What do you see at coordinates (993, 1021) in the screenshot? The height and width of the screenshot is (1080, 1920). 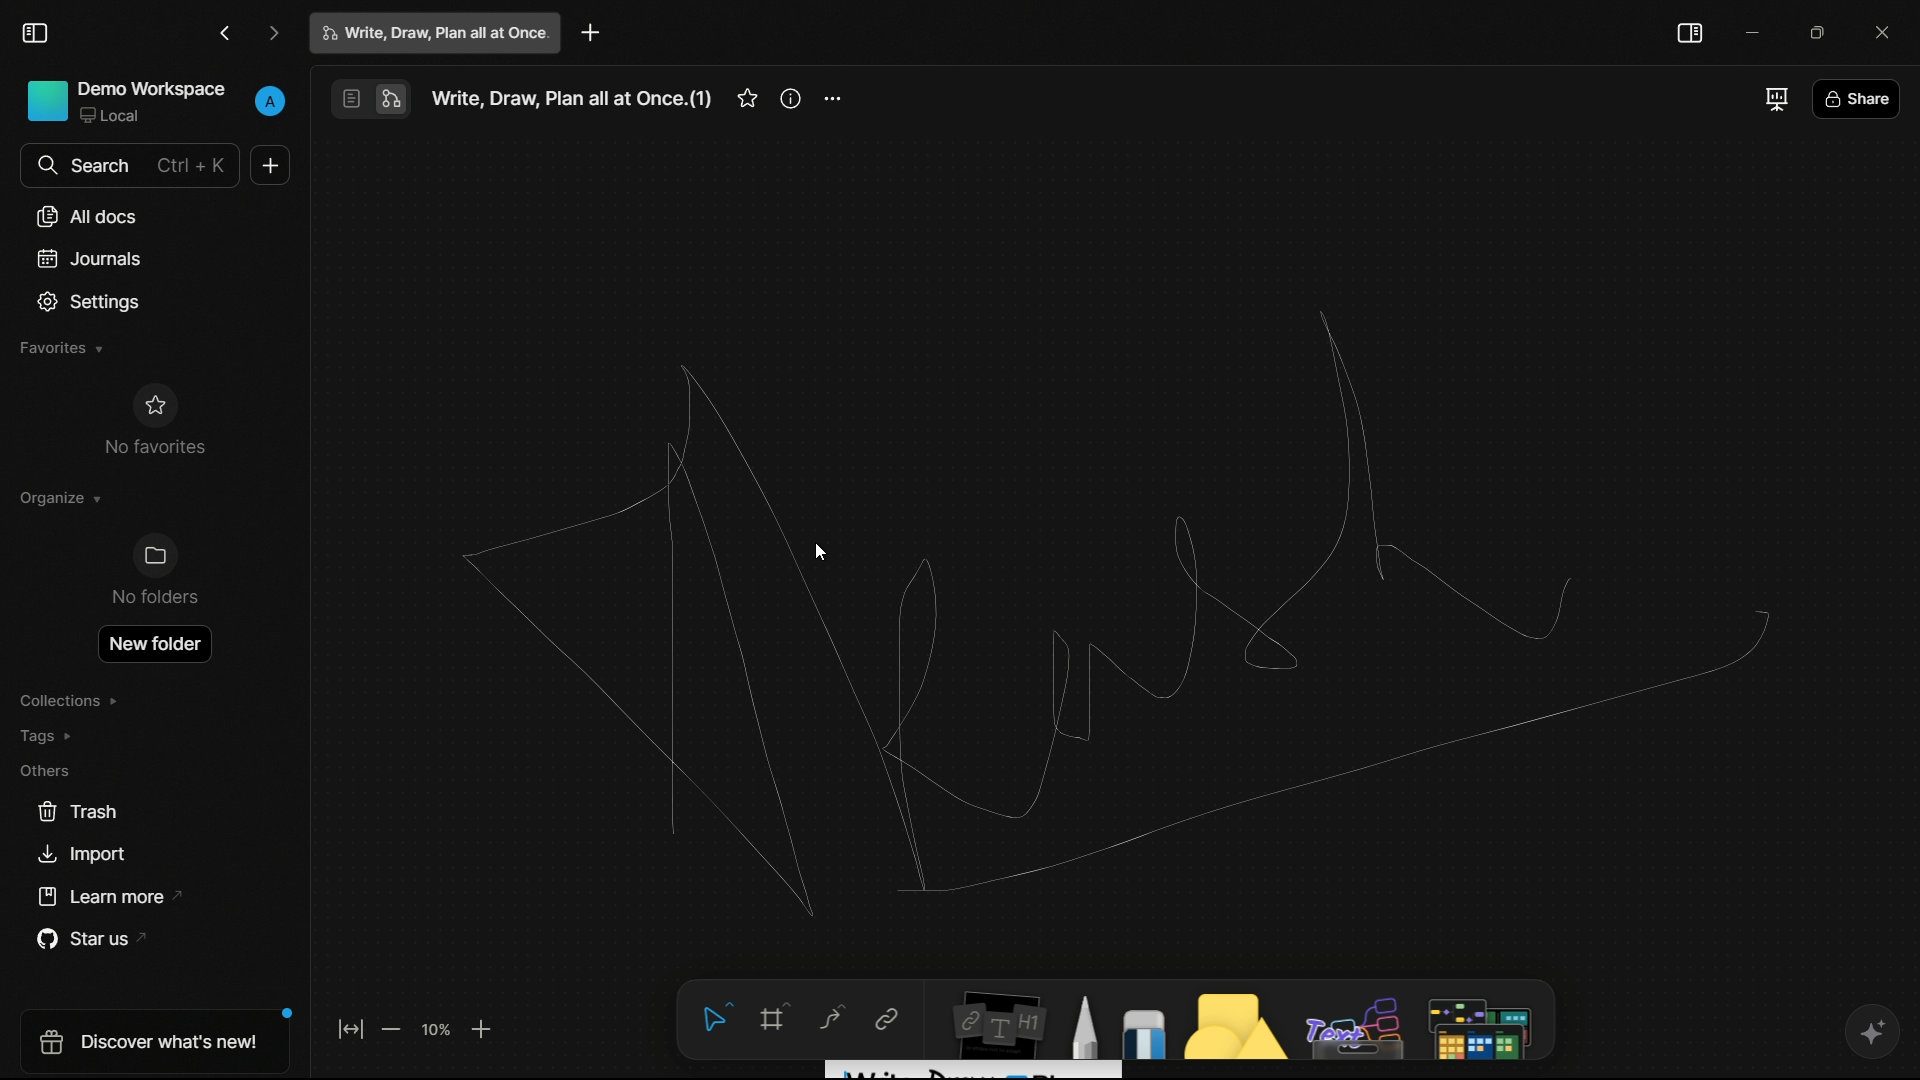 I see `notes` at bounding box center [993, 1021].